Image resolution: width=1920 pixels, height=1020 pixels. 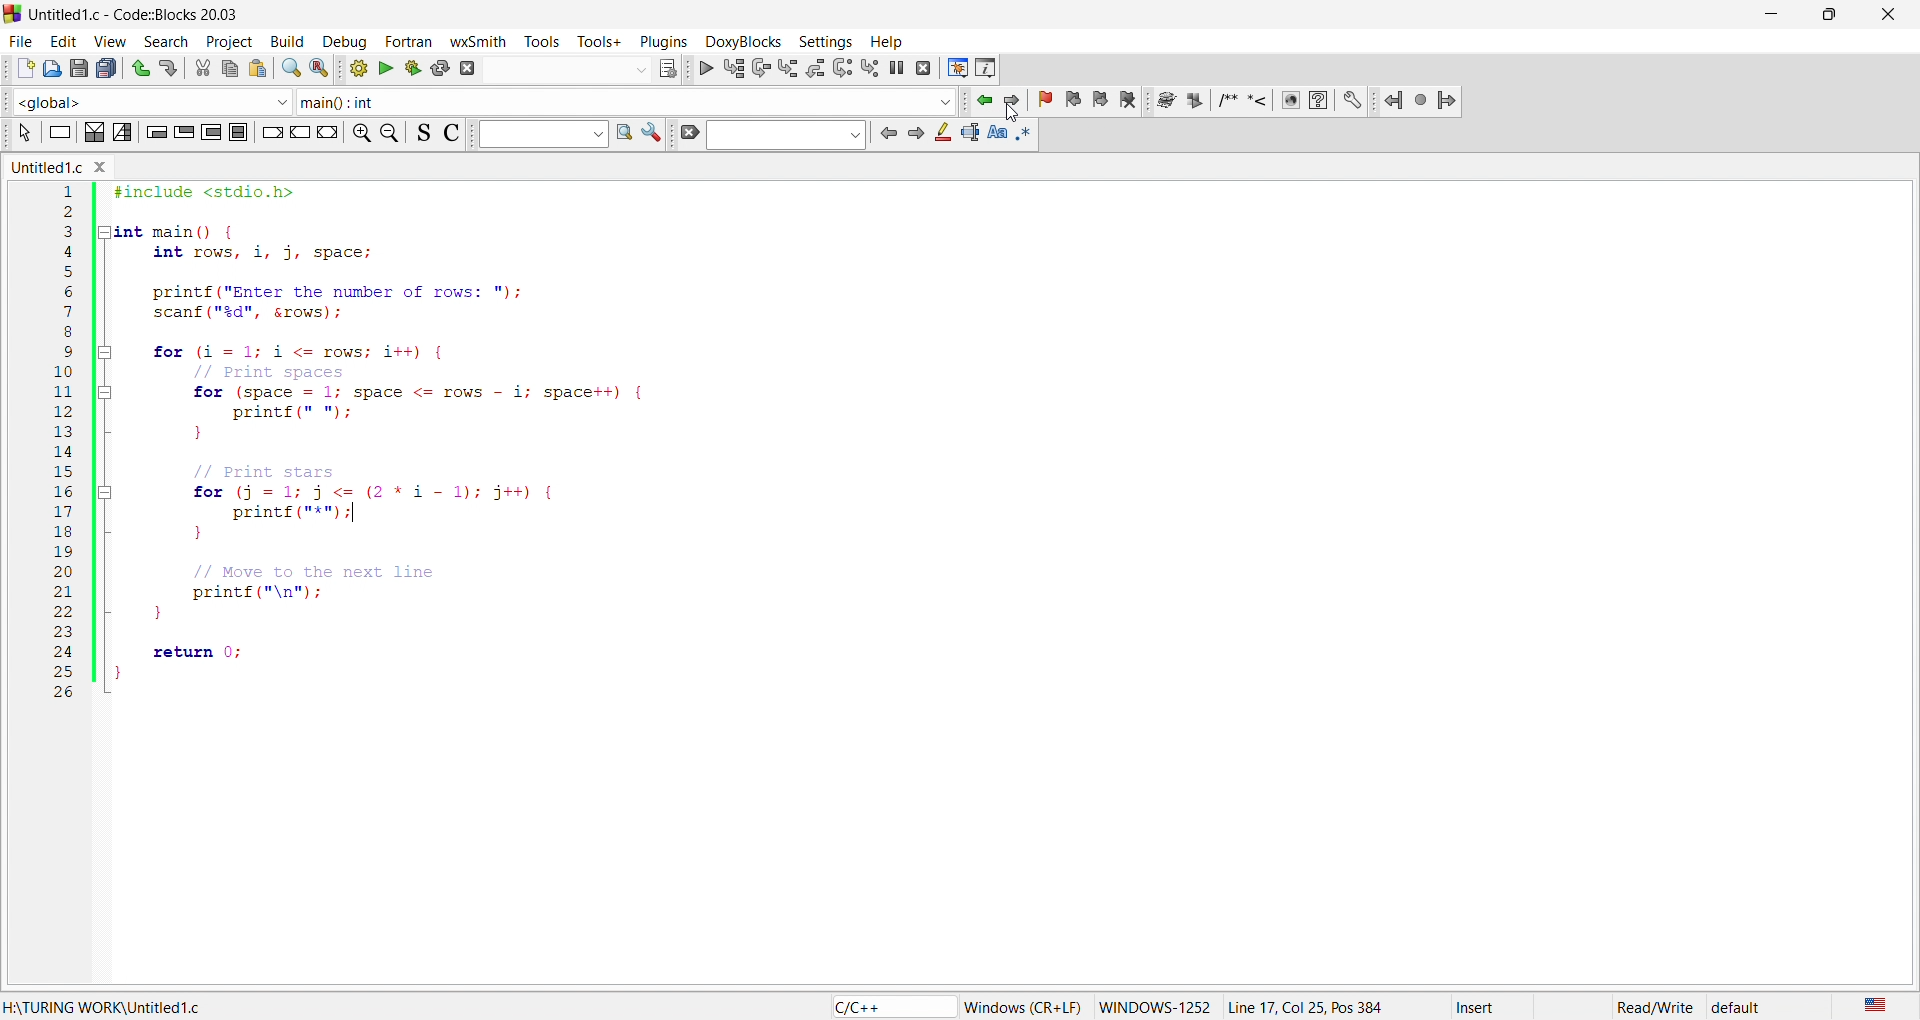 What do you see at coordinates (382, 66) in the screenshot?
I see `run` at bounding box center [382, 66].